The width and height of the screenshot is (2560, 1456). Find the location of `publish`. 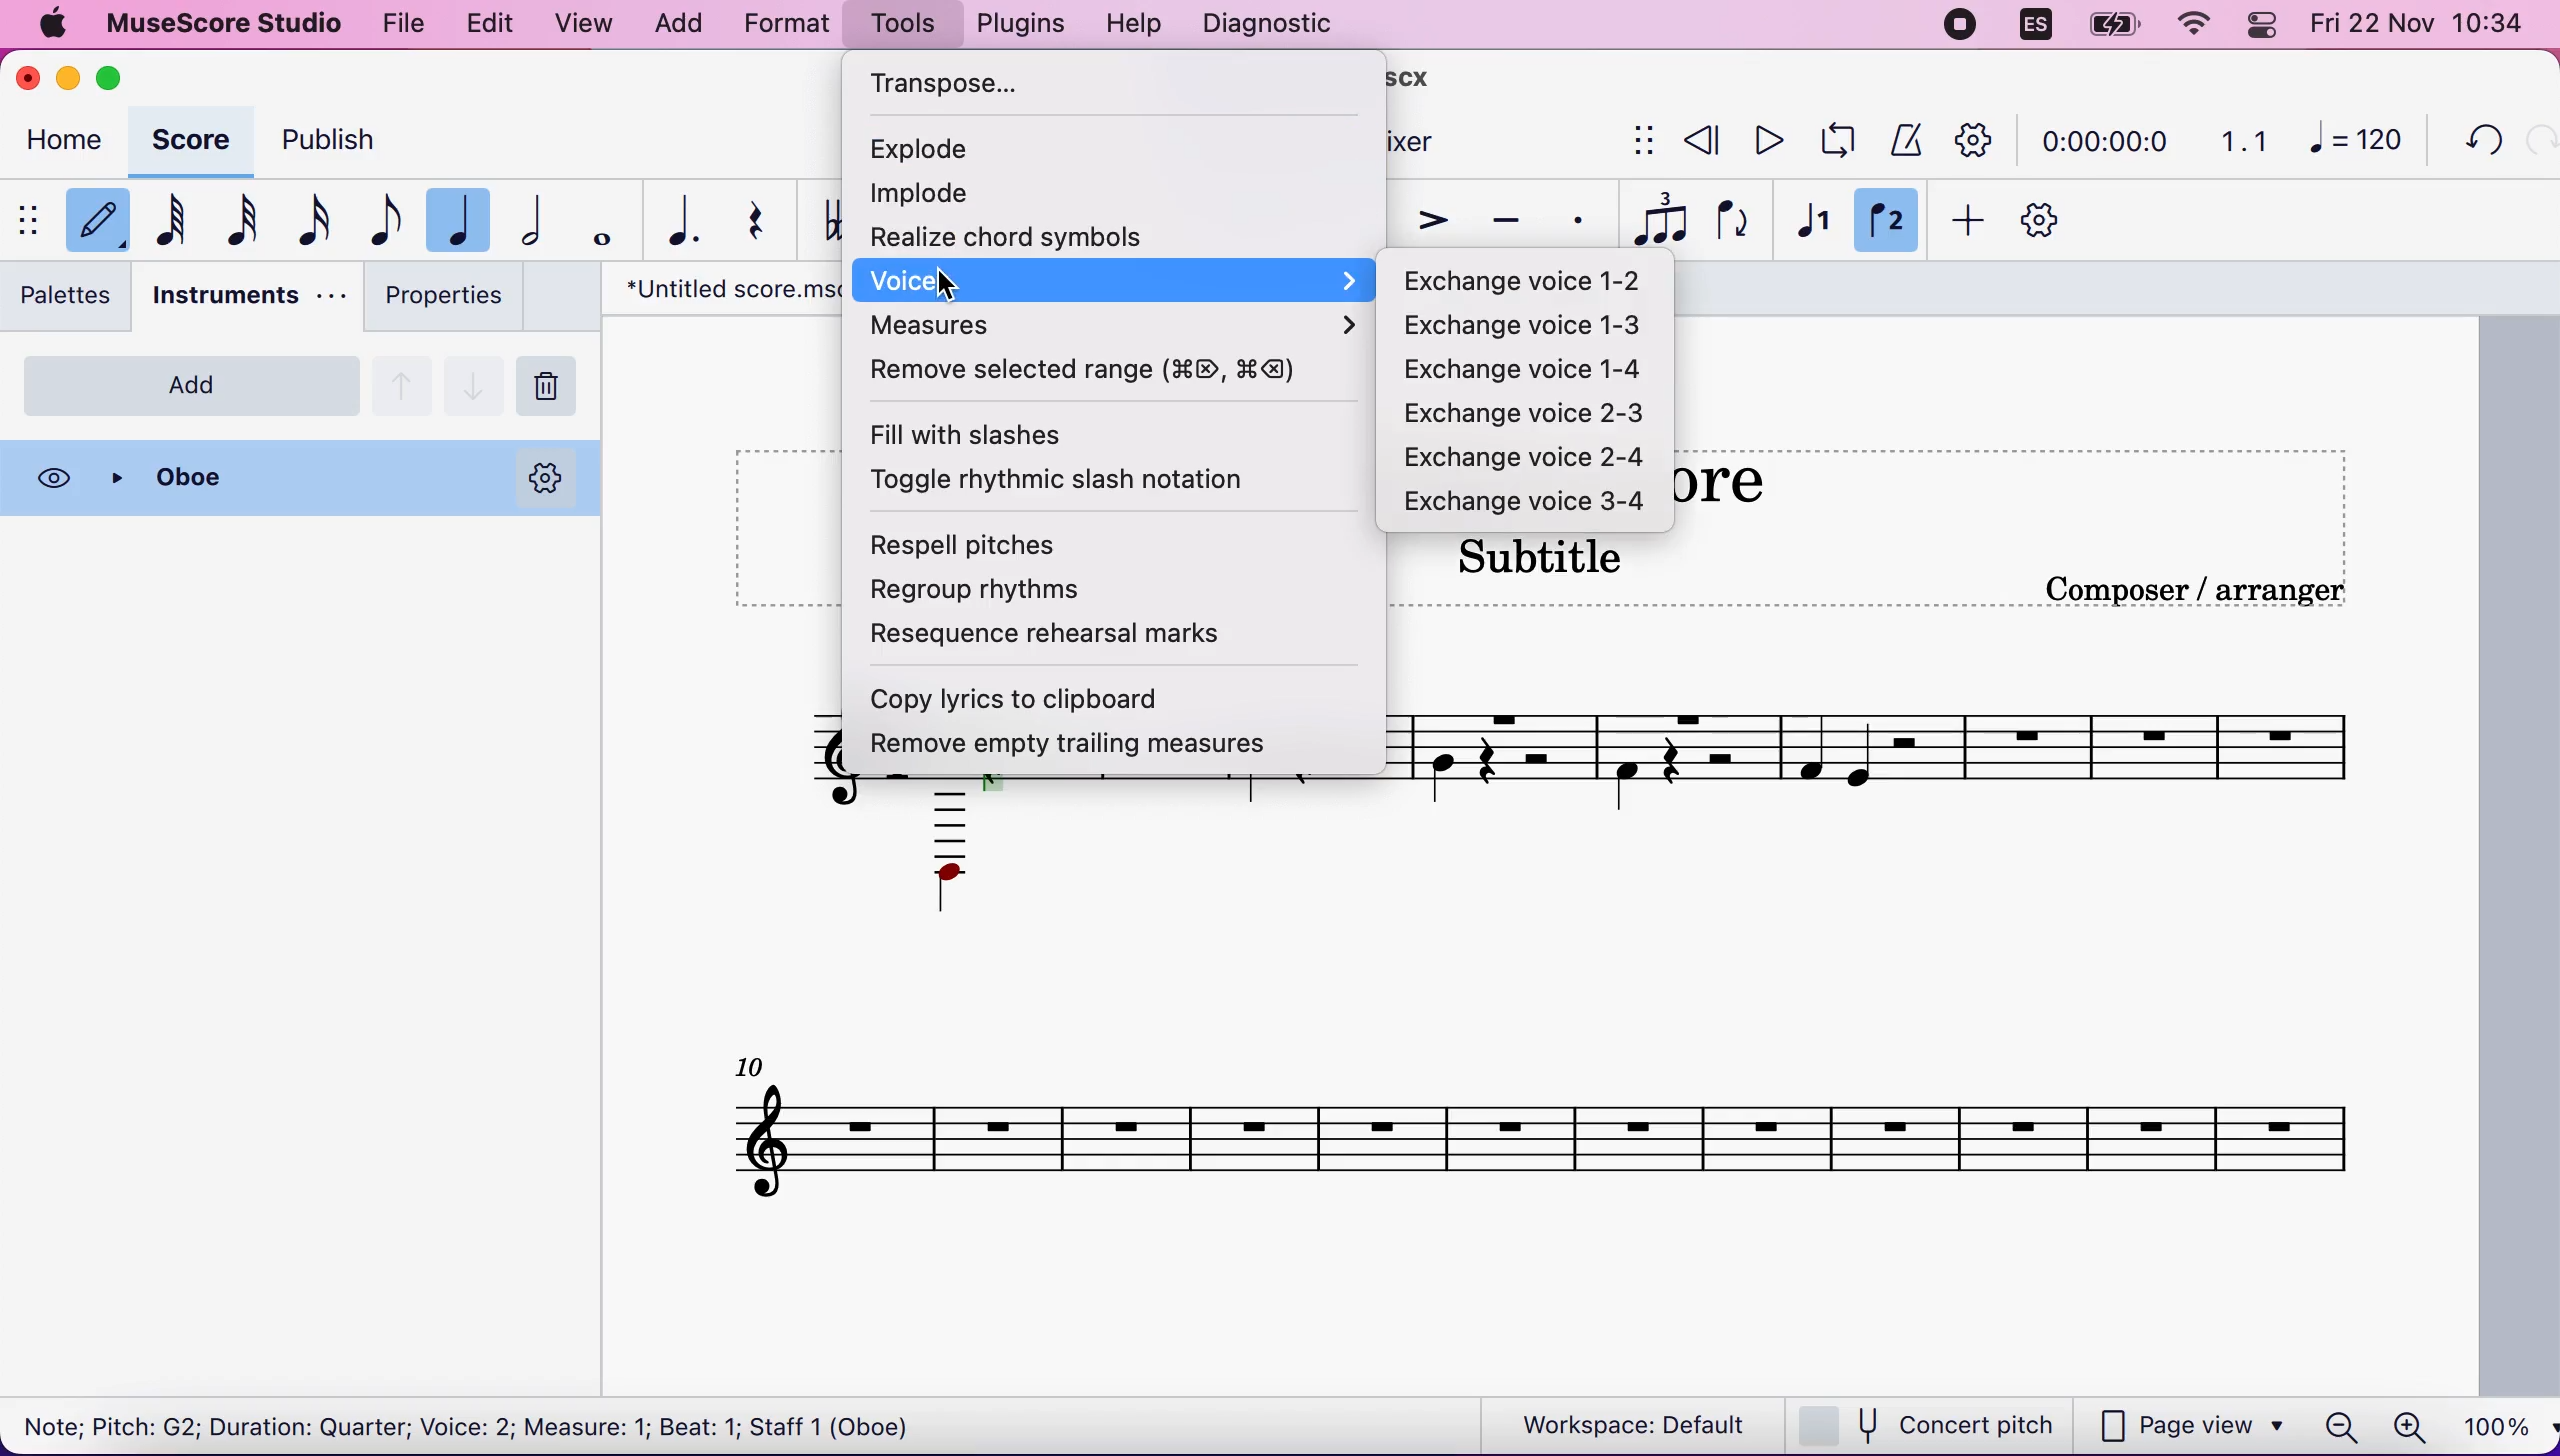

publish is located at coordinates (341, 139).